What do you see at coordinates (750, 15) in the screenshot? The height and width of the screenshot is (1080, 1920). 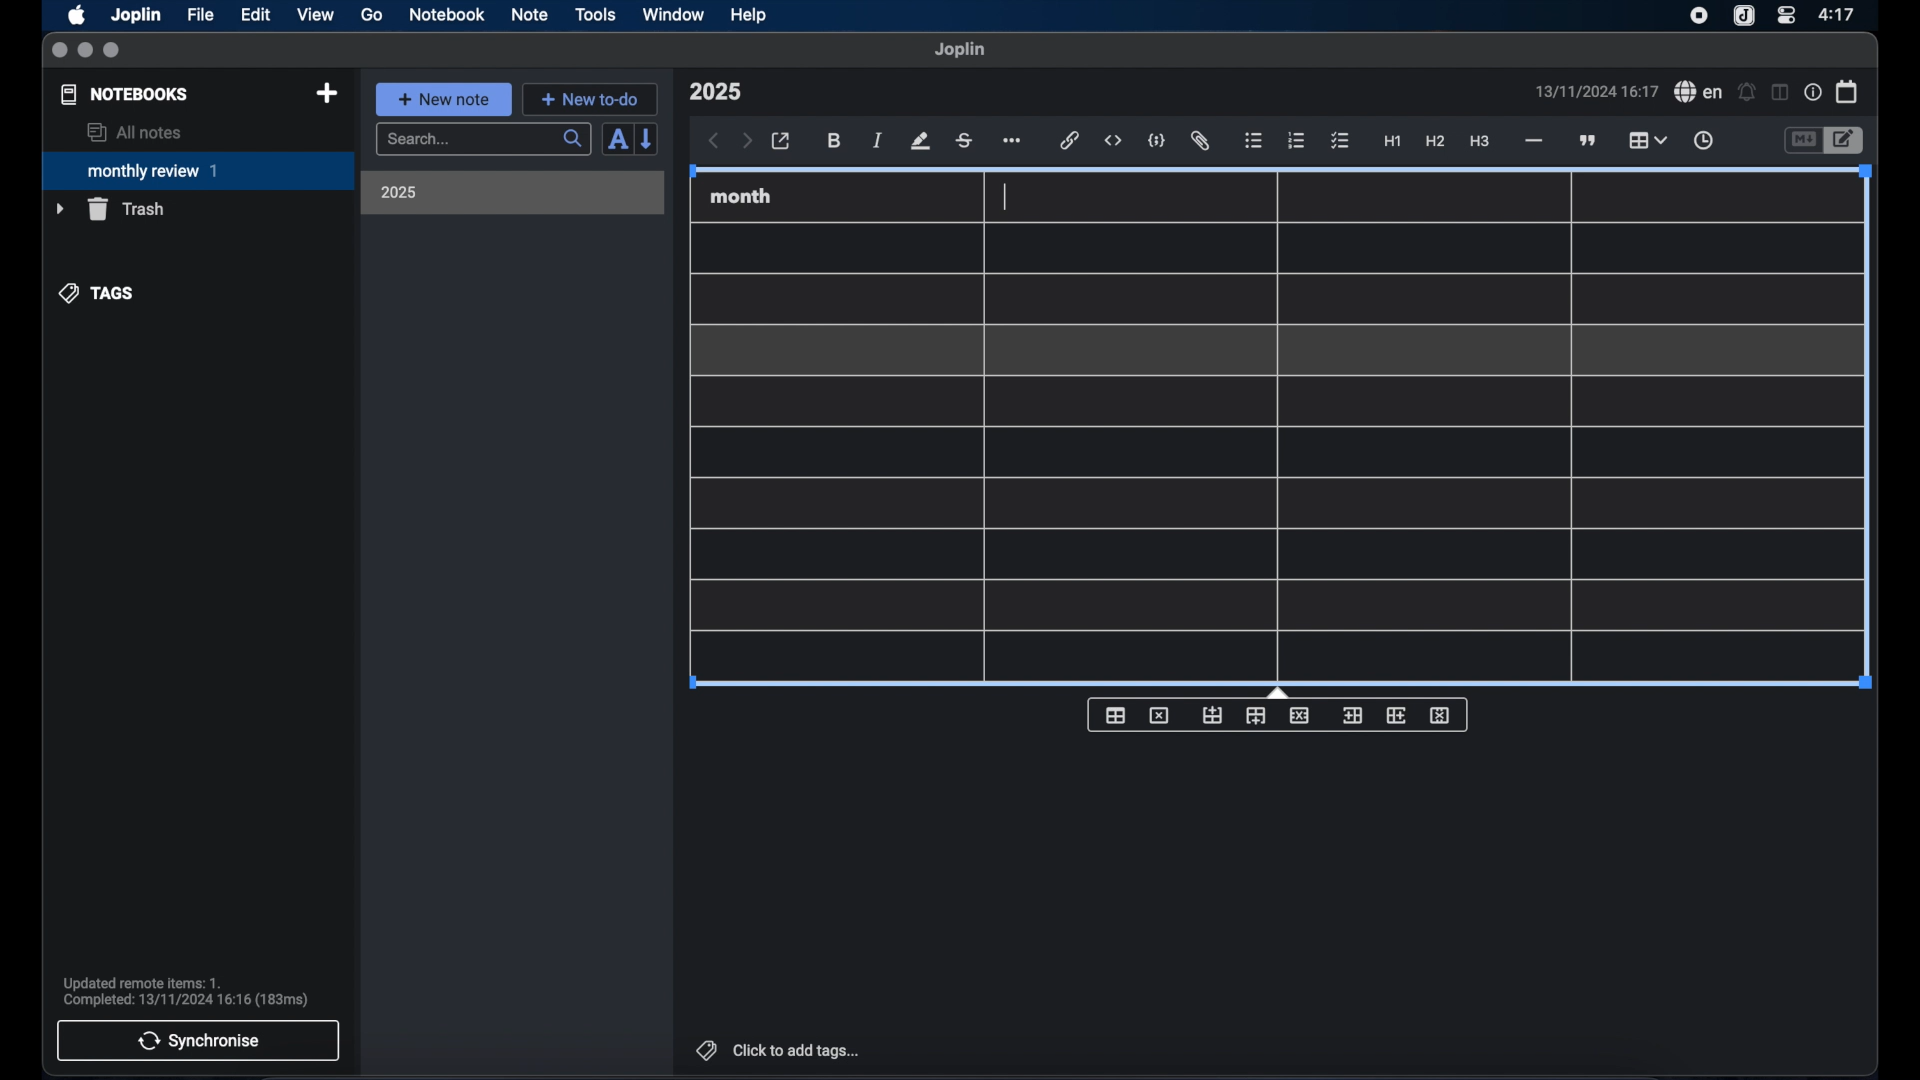 I see `help` at bounding box center [750, 15].